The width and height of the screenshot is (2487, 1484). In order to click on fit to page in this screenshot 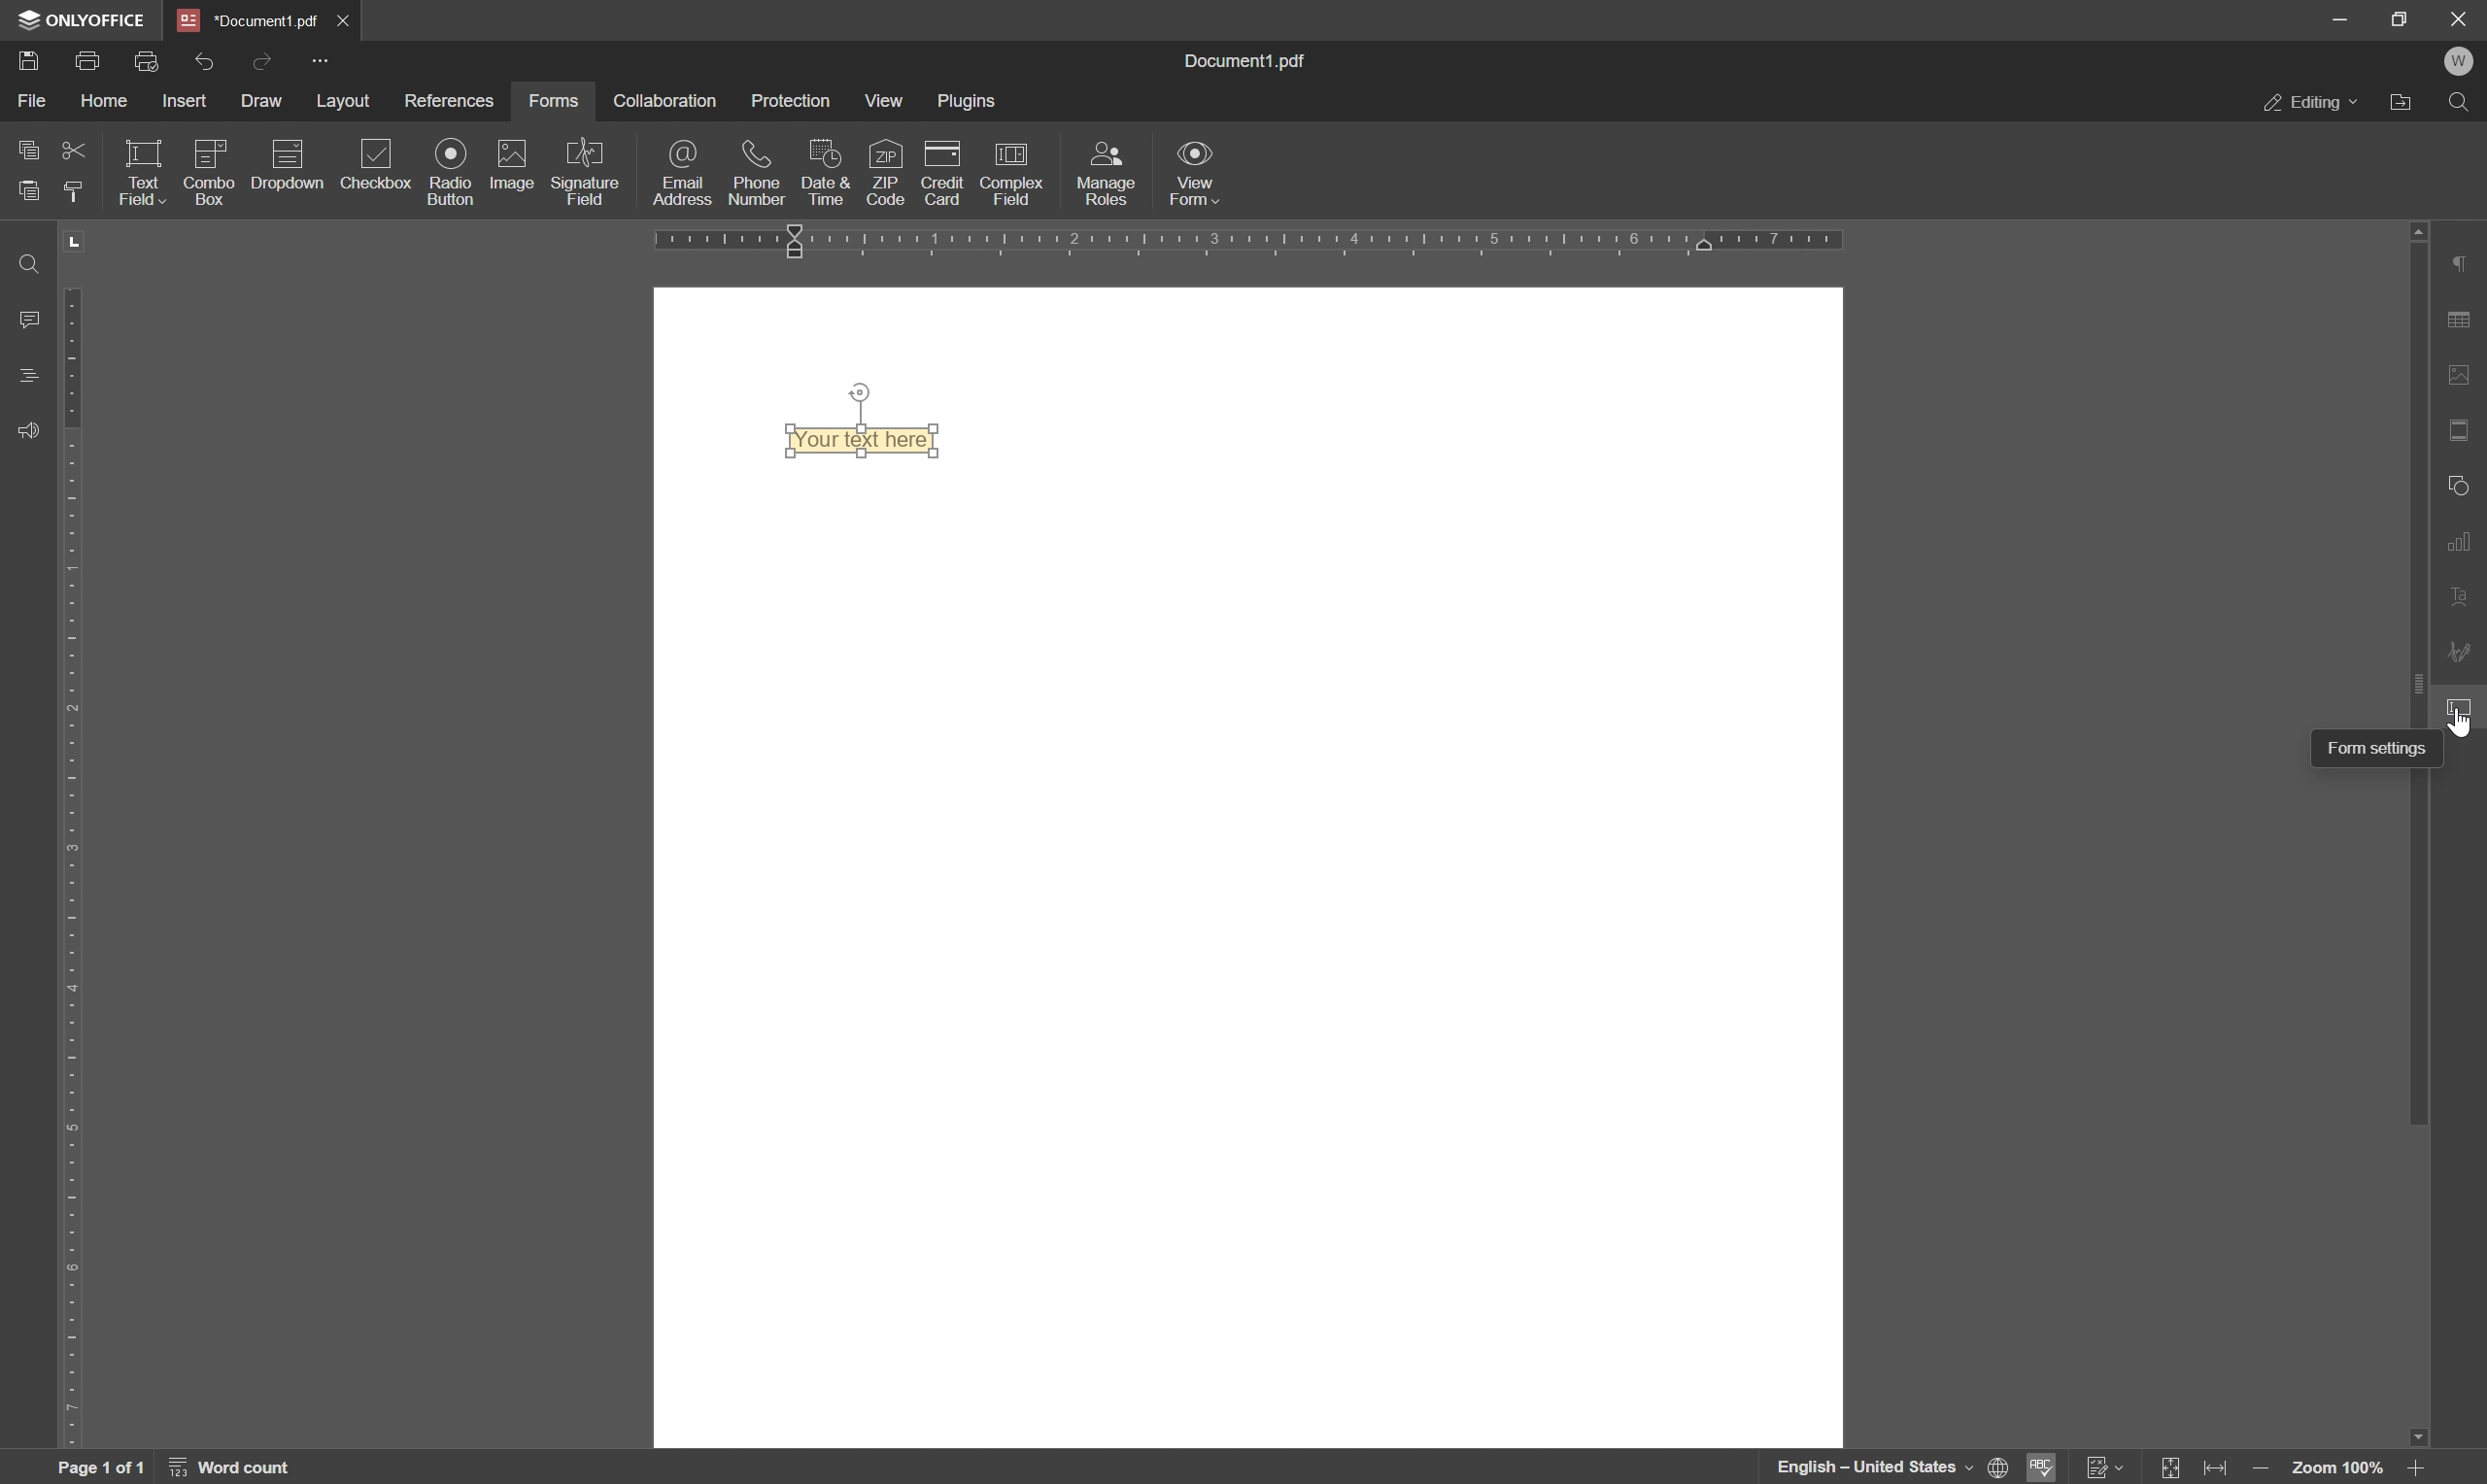, I will do `click(2173, 1469)`.